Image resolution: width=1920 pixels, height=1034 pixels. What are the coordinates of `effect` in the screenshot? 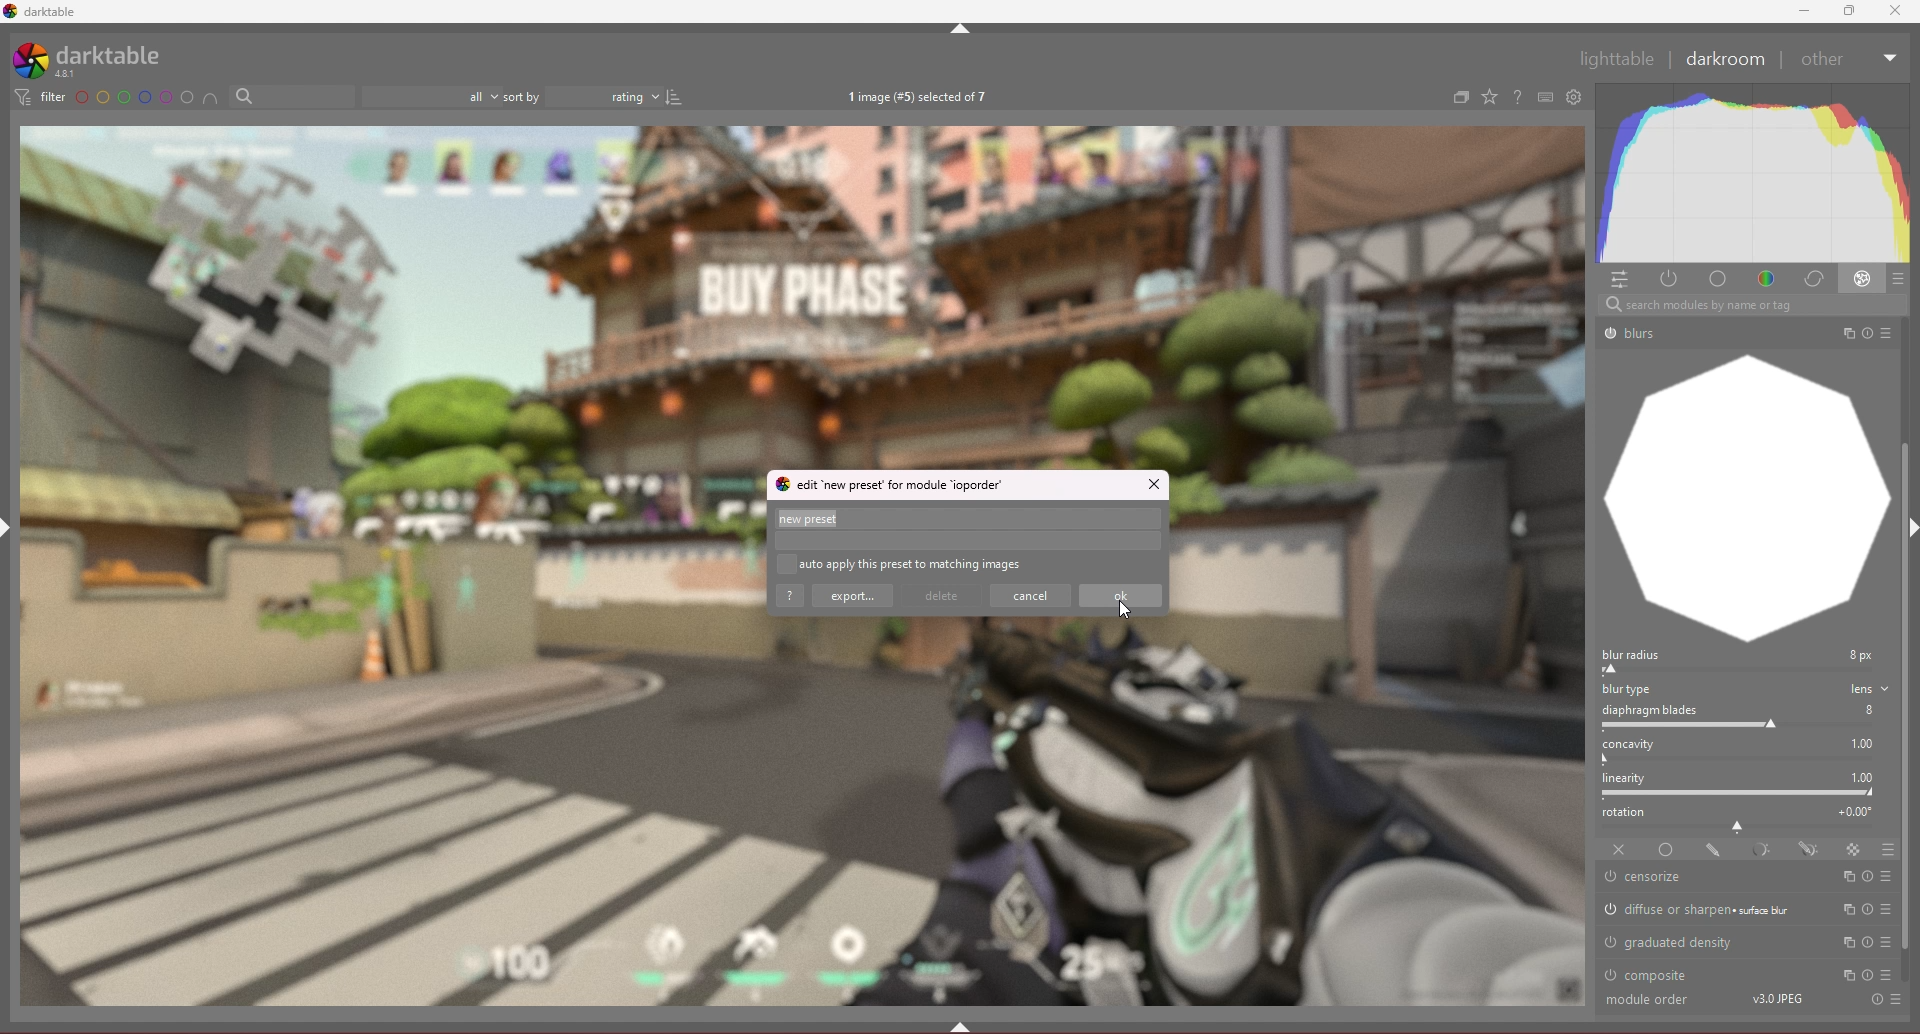 It's located at (1863, 278).